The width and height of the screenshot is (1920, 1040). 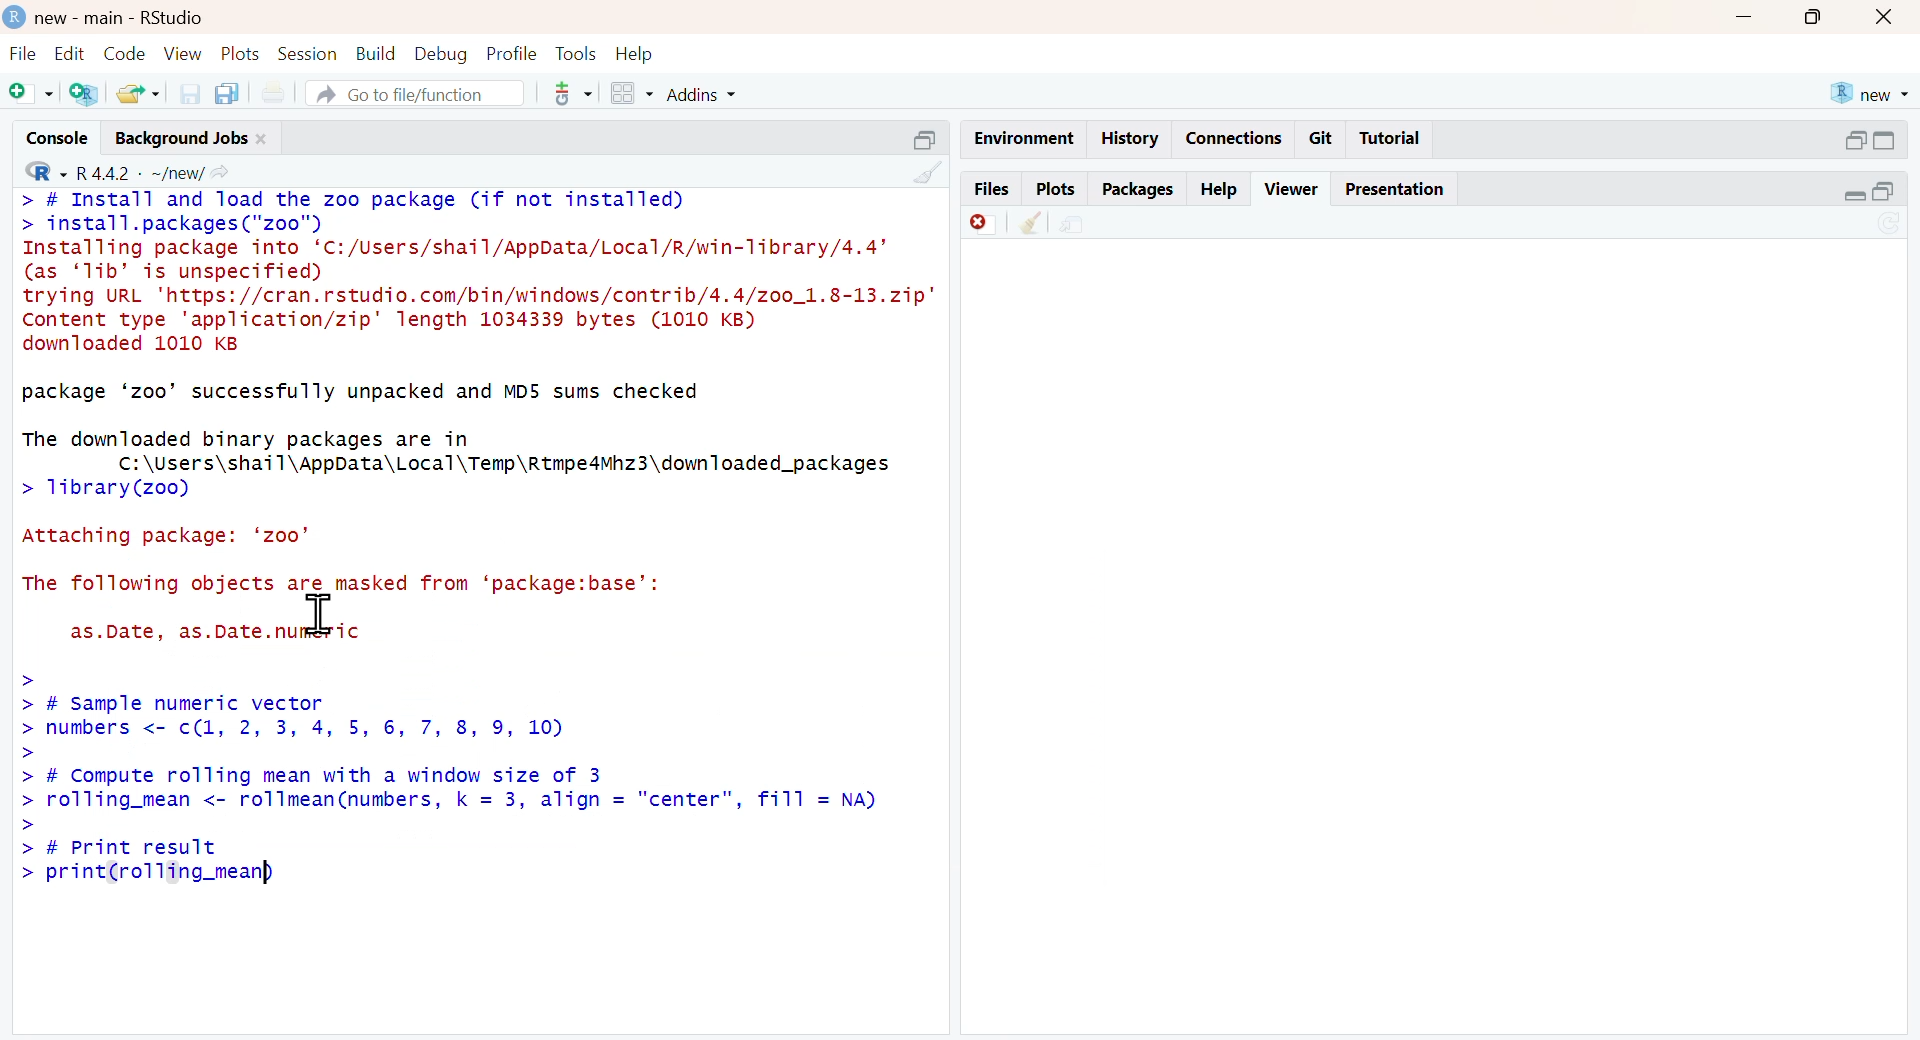 What do you see at coordinates (1395, 190) in the screenshot?
I see `Presentation` at bounding box center [1395, 190].